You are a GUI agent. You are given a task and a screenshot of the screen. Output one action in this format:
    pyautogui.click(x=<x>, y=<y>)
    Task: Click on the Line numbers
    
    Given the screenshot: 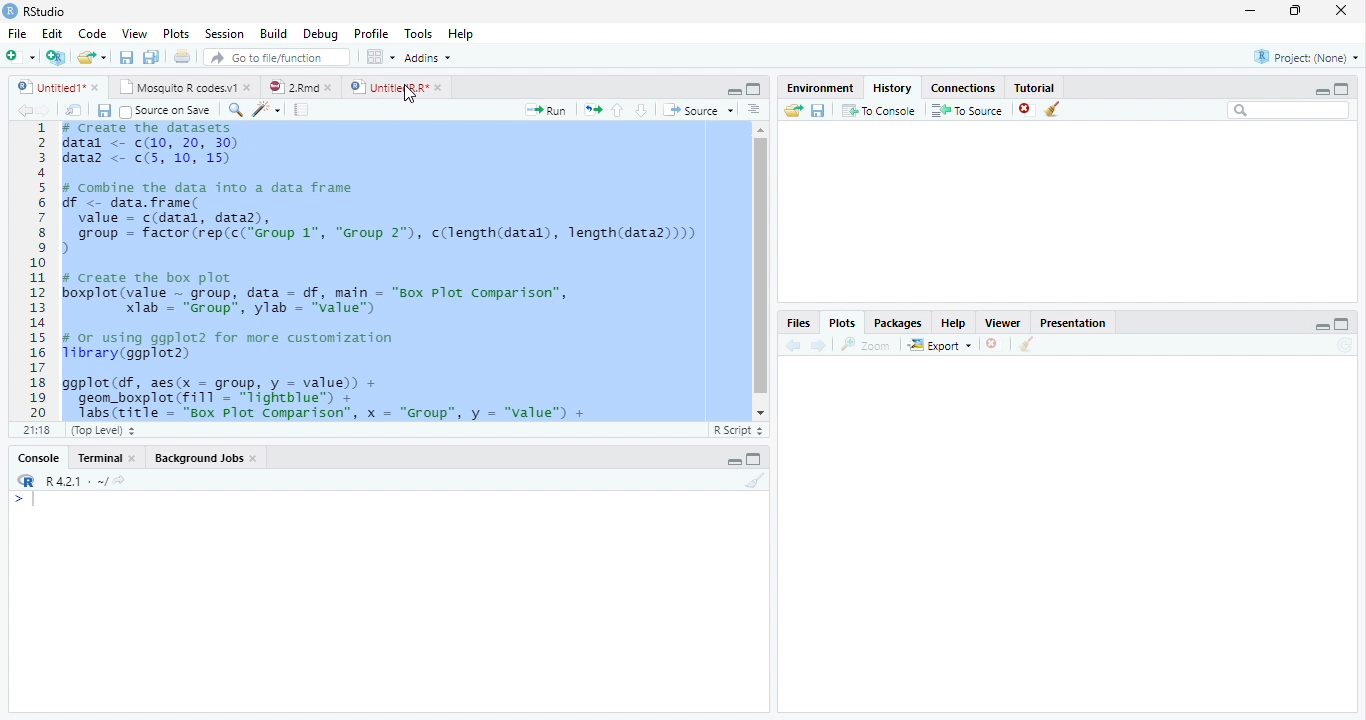 What is the action you would take?
    pyautogui.click(x=38, y=270)
    